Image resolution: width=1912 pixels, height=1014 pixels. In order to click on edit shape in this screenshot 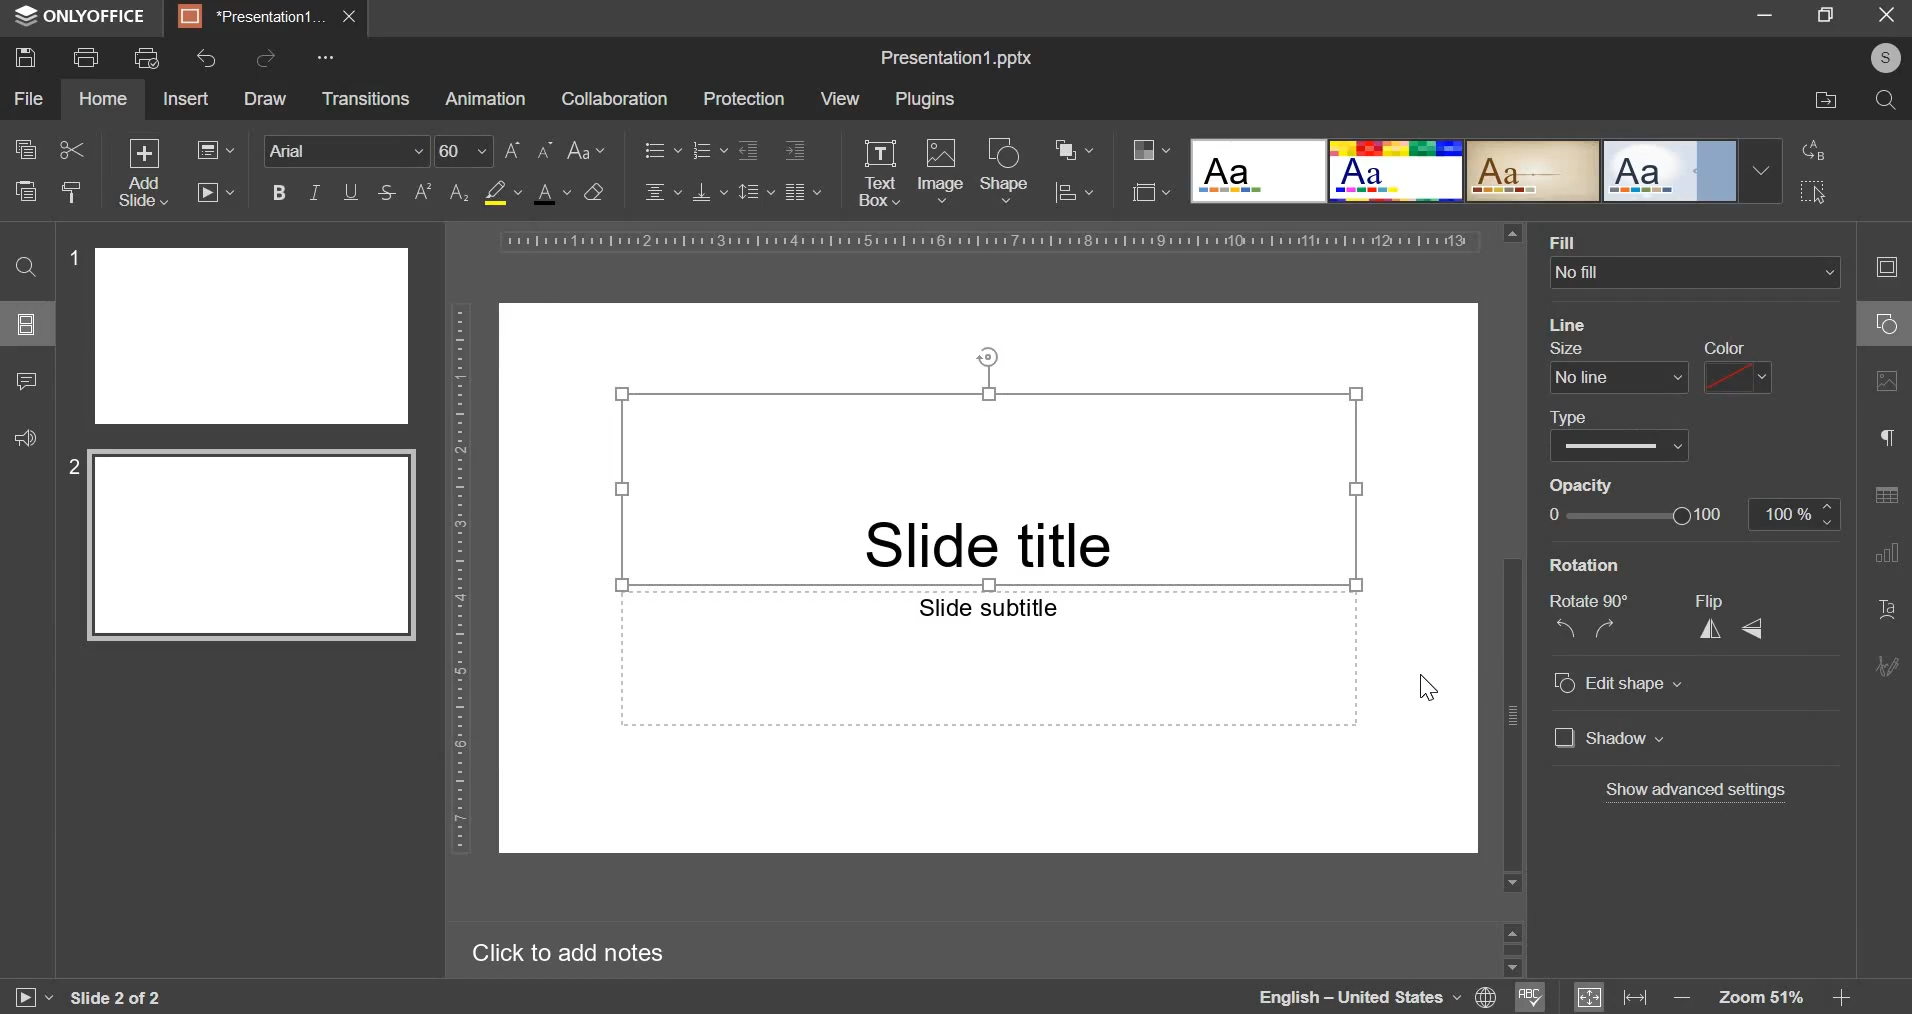, I will do `click(1616, 682)`.